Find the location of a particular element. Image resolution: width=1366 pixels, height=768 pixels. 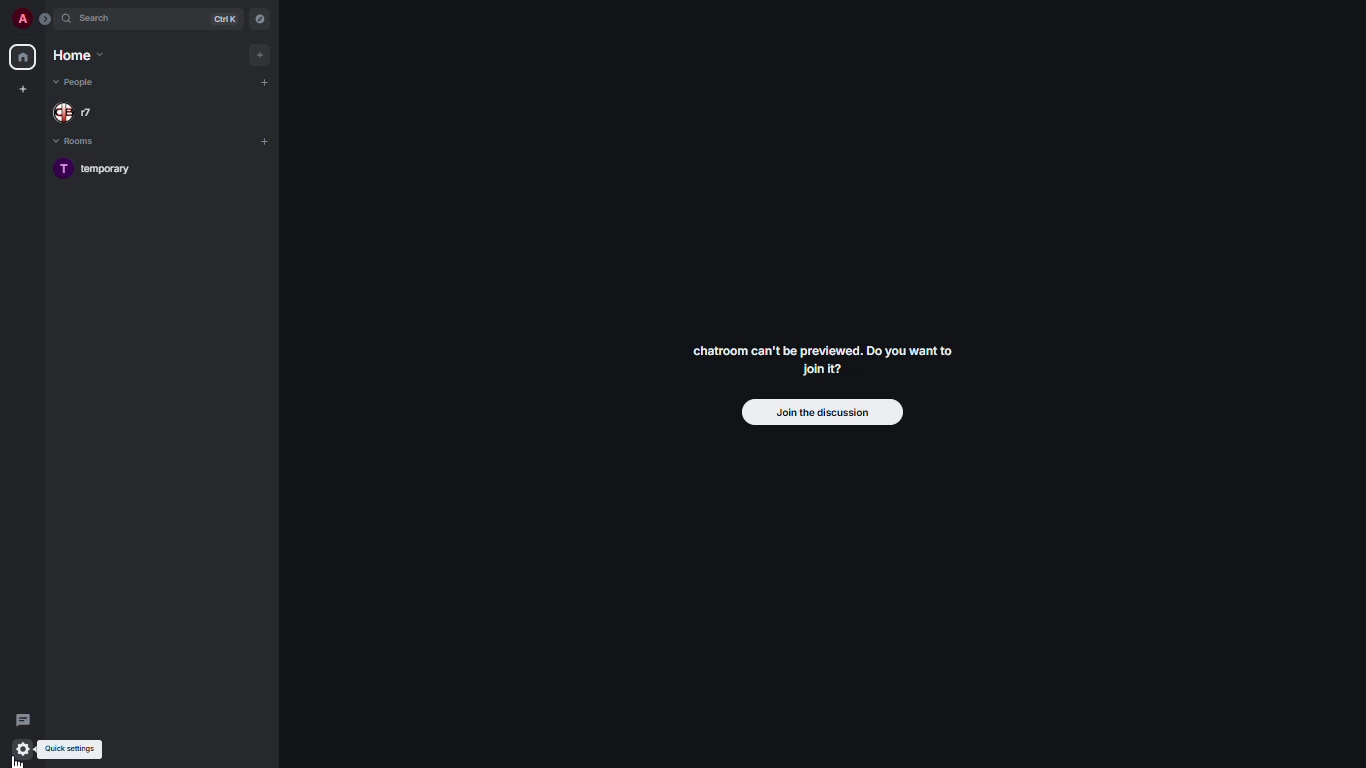

ctrl K is located at coordinates (225, 19).